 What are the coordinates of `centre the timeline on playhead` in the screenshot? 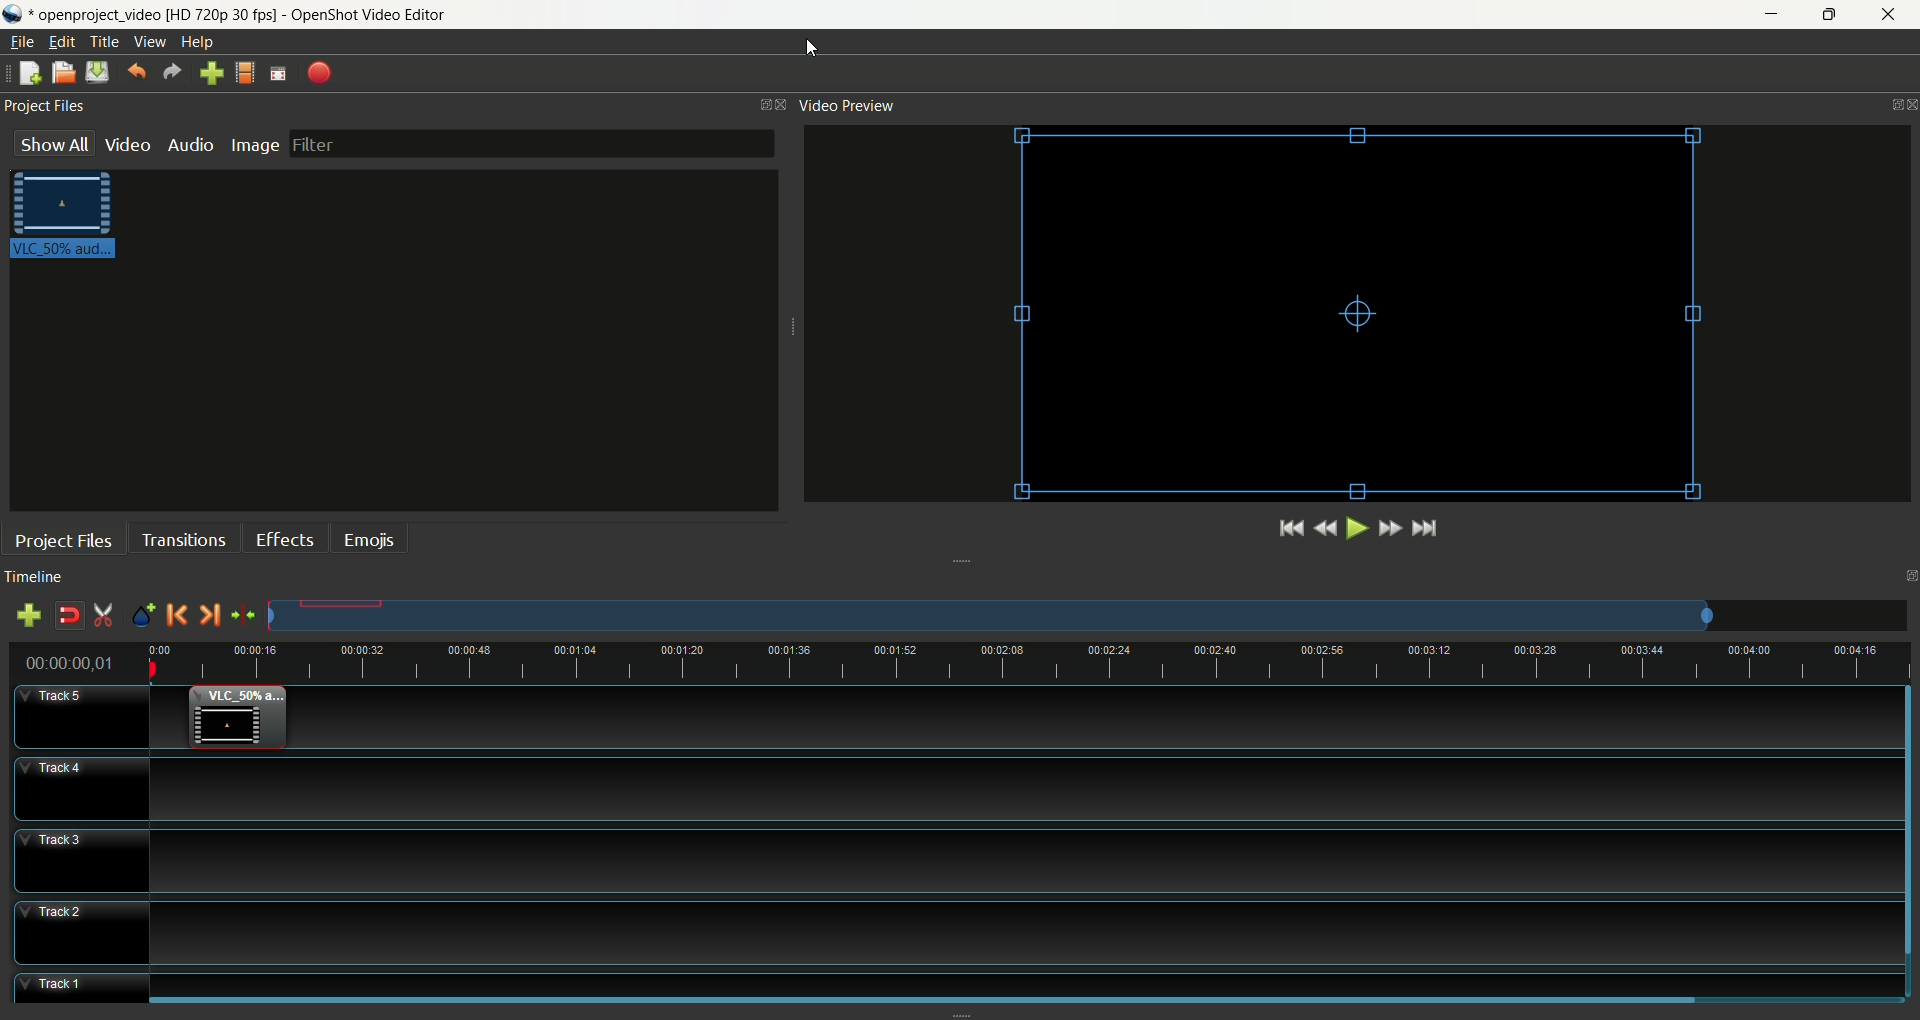 It's located at (243, 616).